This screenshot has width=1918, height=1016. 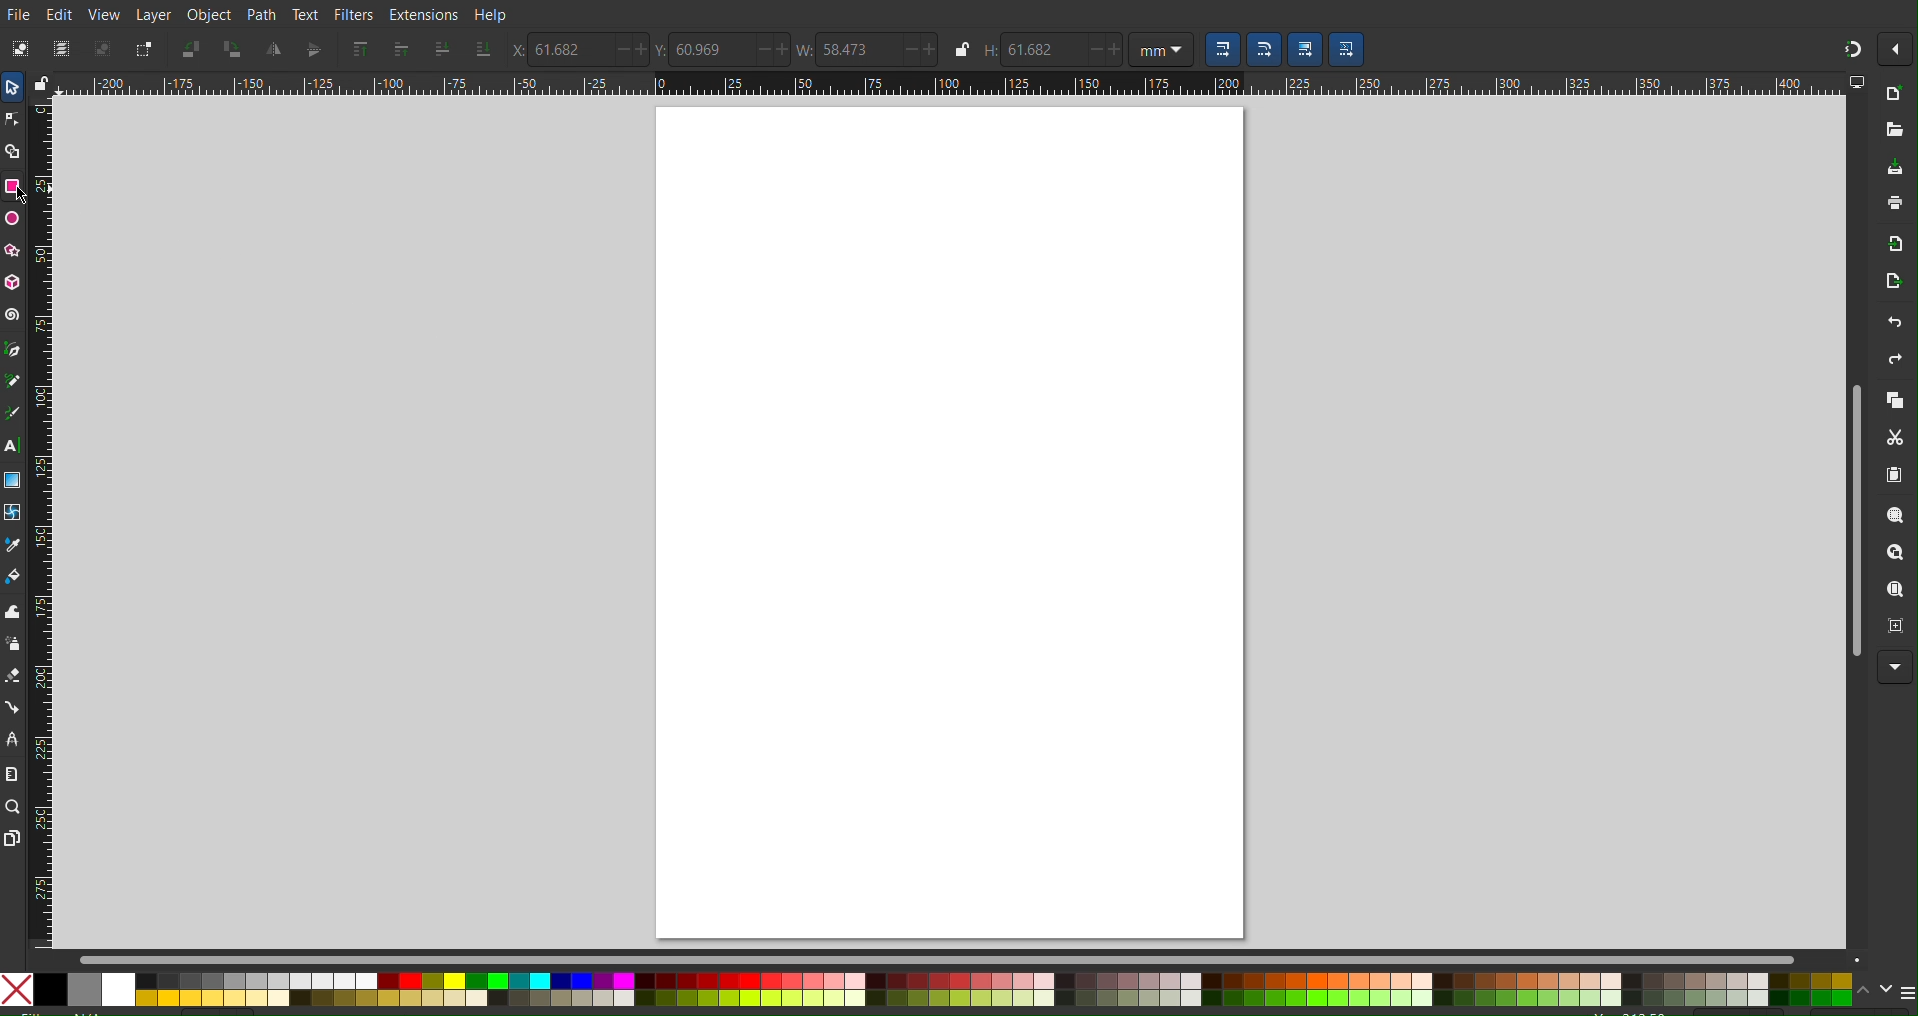 What do you see at coordinates (12, 446) in the screenshot?
I see `Text Tool` at bounding box center [12, 446].